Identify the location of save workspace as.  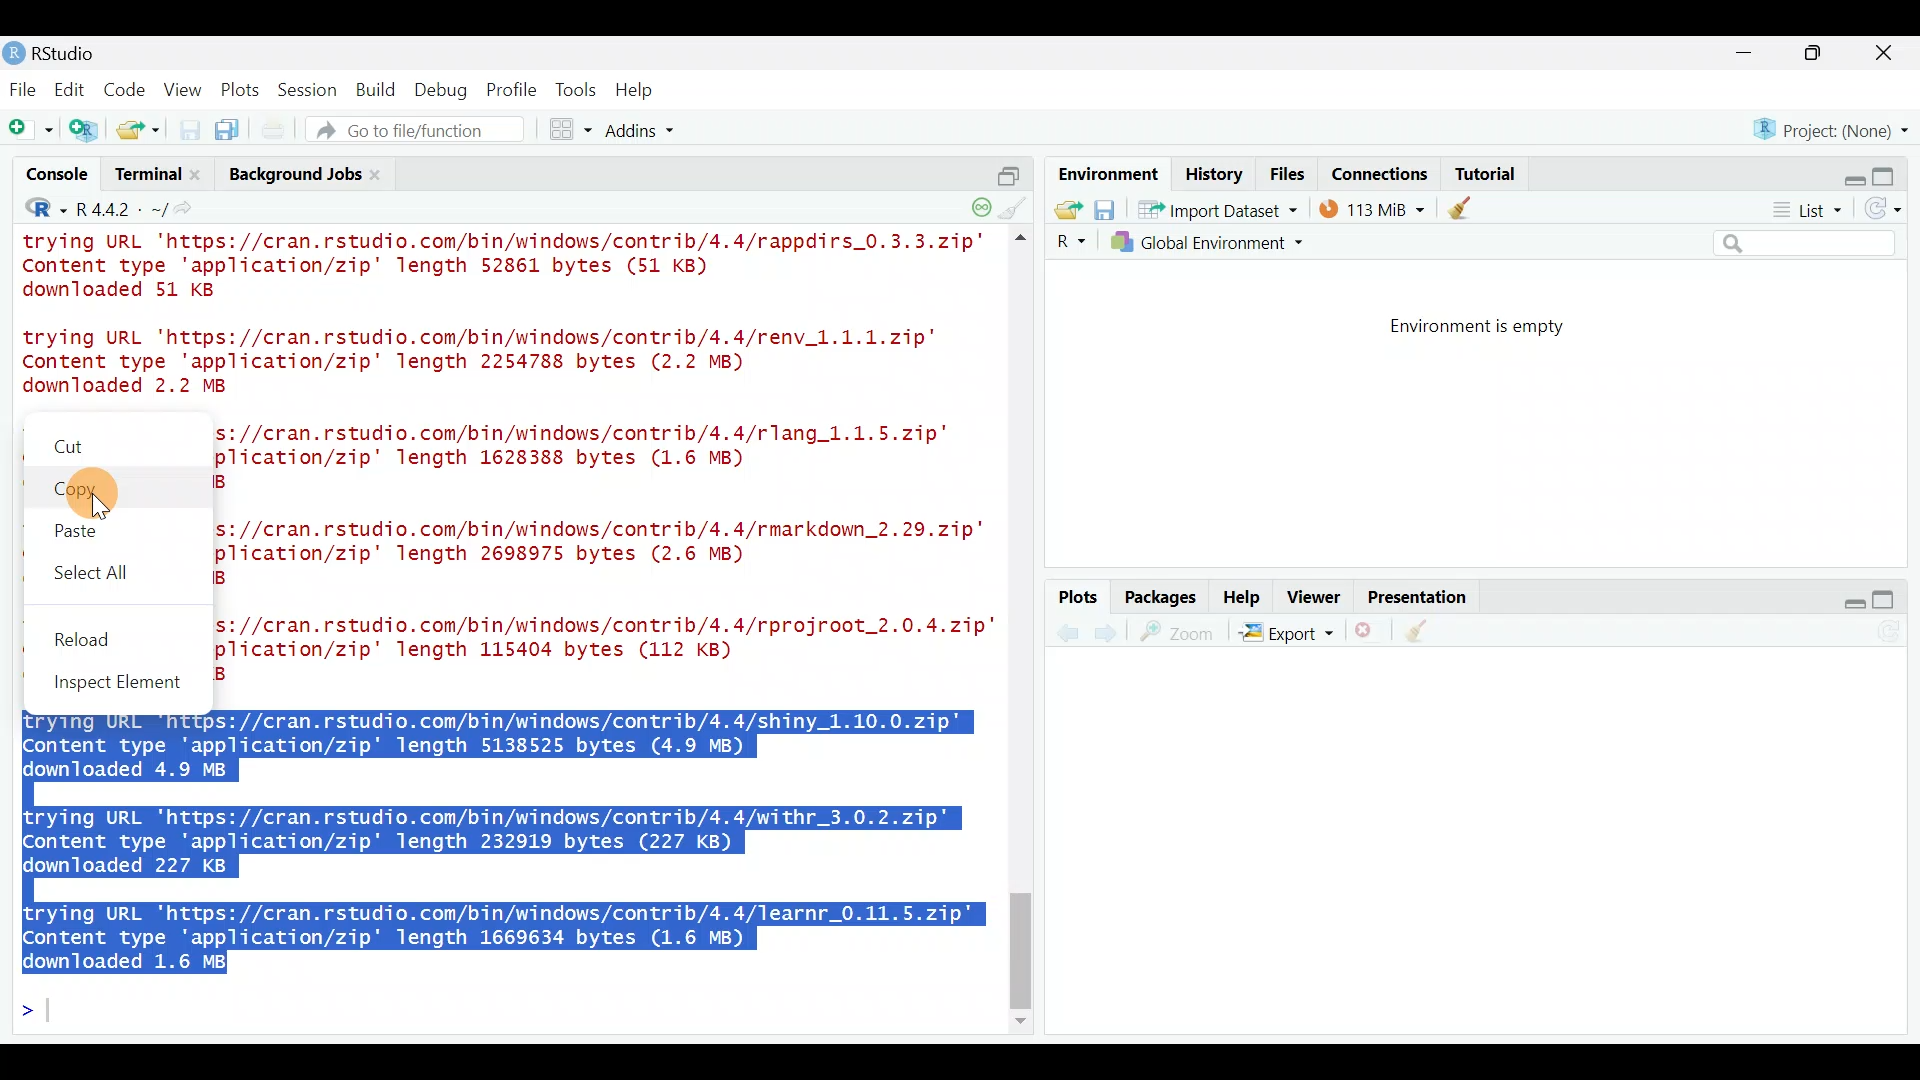
(1105, 210).